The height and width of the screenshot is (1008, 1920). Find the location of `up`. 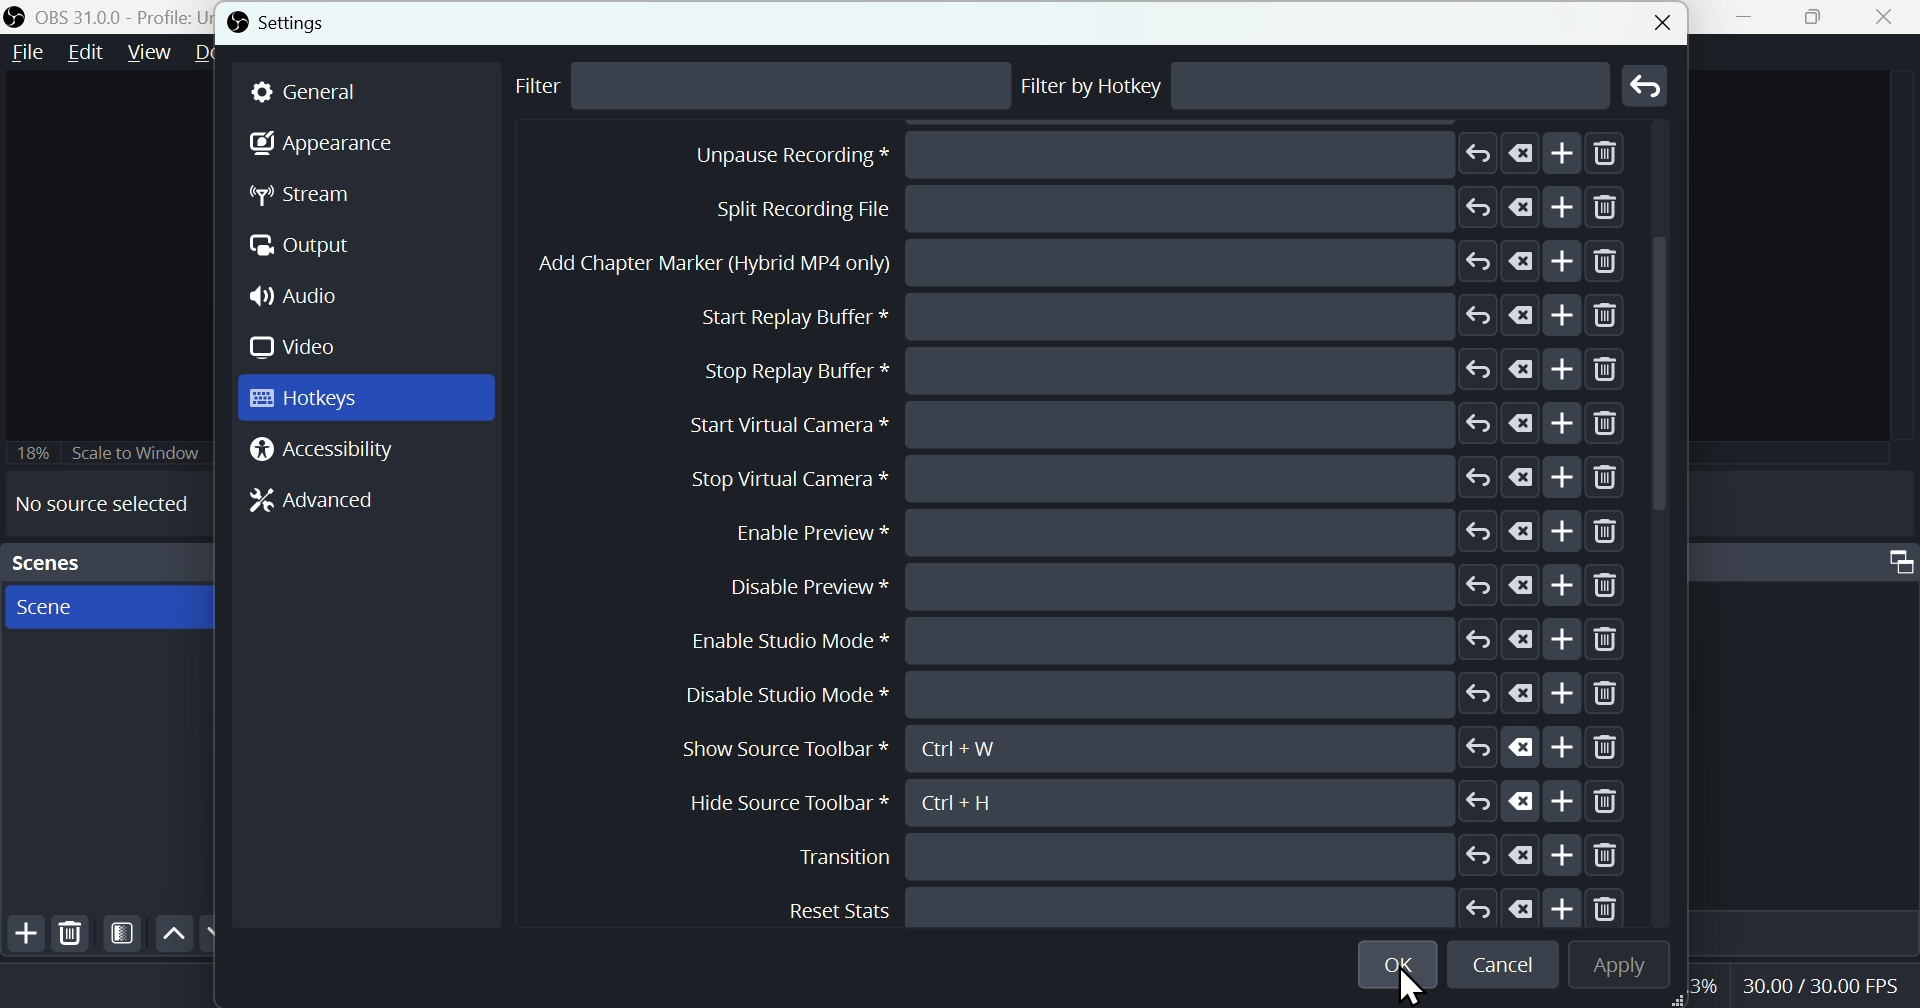

up is located at coordinates (173, 934).